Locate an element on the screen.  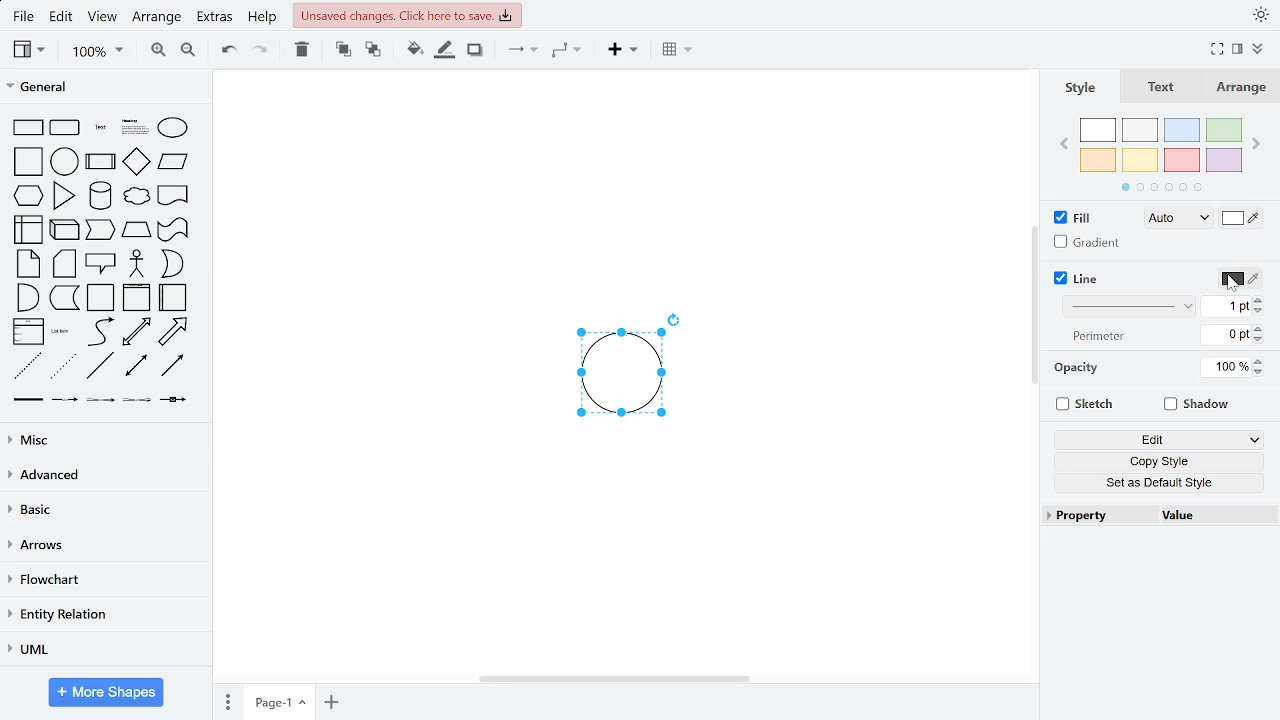
more shapes is located at coordinates (105, 692).